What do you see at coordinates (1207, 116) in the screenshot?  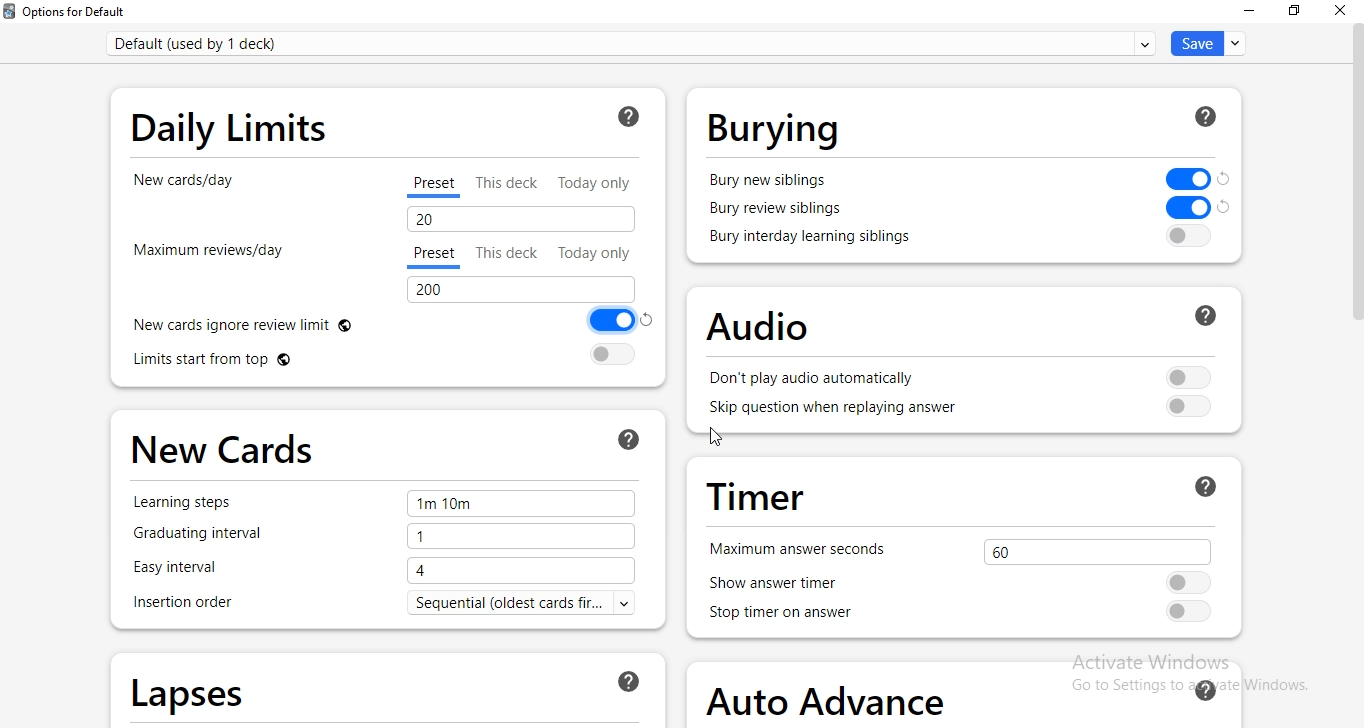 I see `ask` at bounding box center [1207, 116].